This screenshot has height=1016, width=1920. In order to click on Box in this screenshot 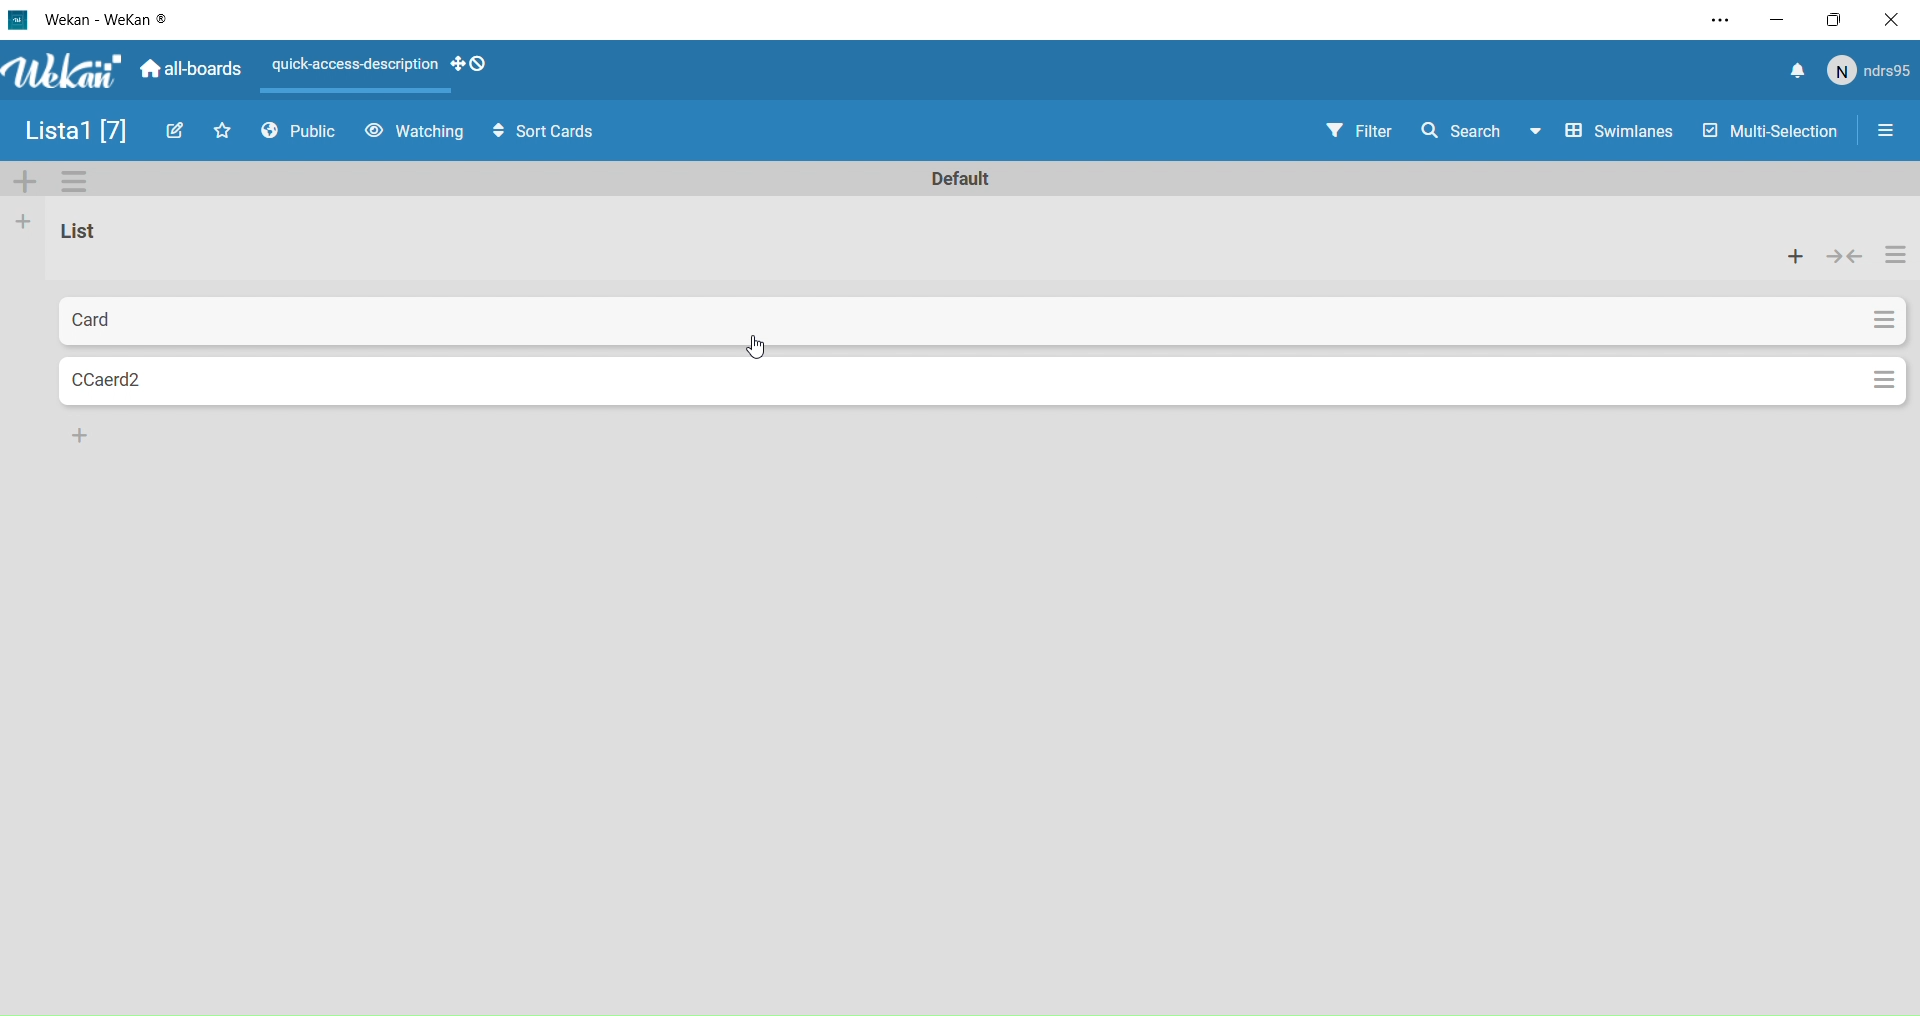, I will do `click(1831, 20)`.